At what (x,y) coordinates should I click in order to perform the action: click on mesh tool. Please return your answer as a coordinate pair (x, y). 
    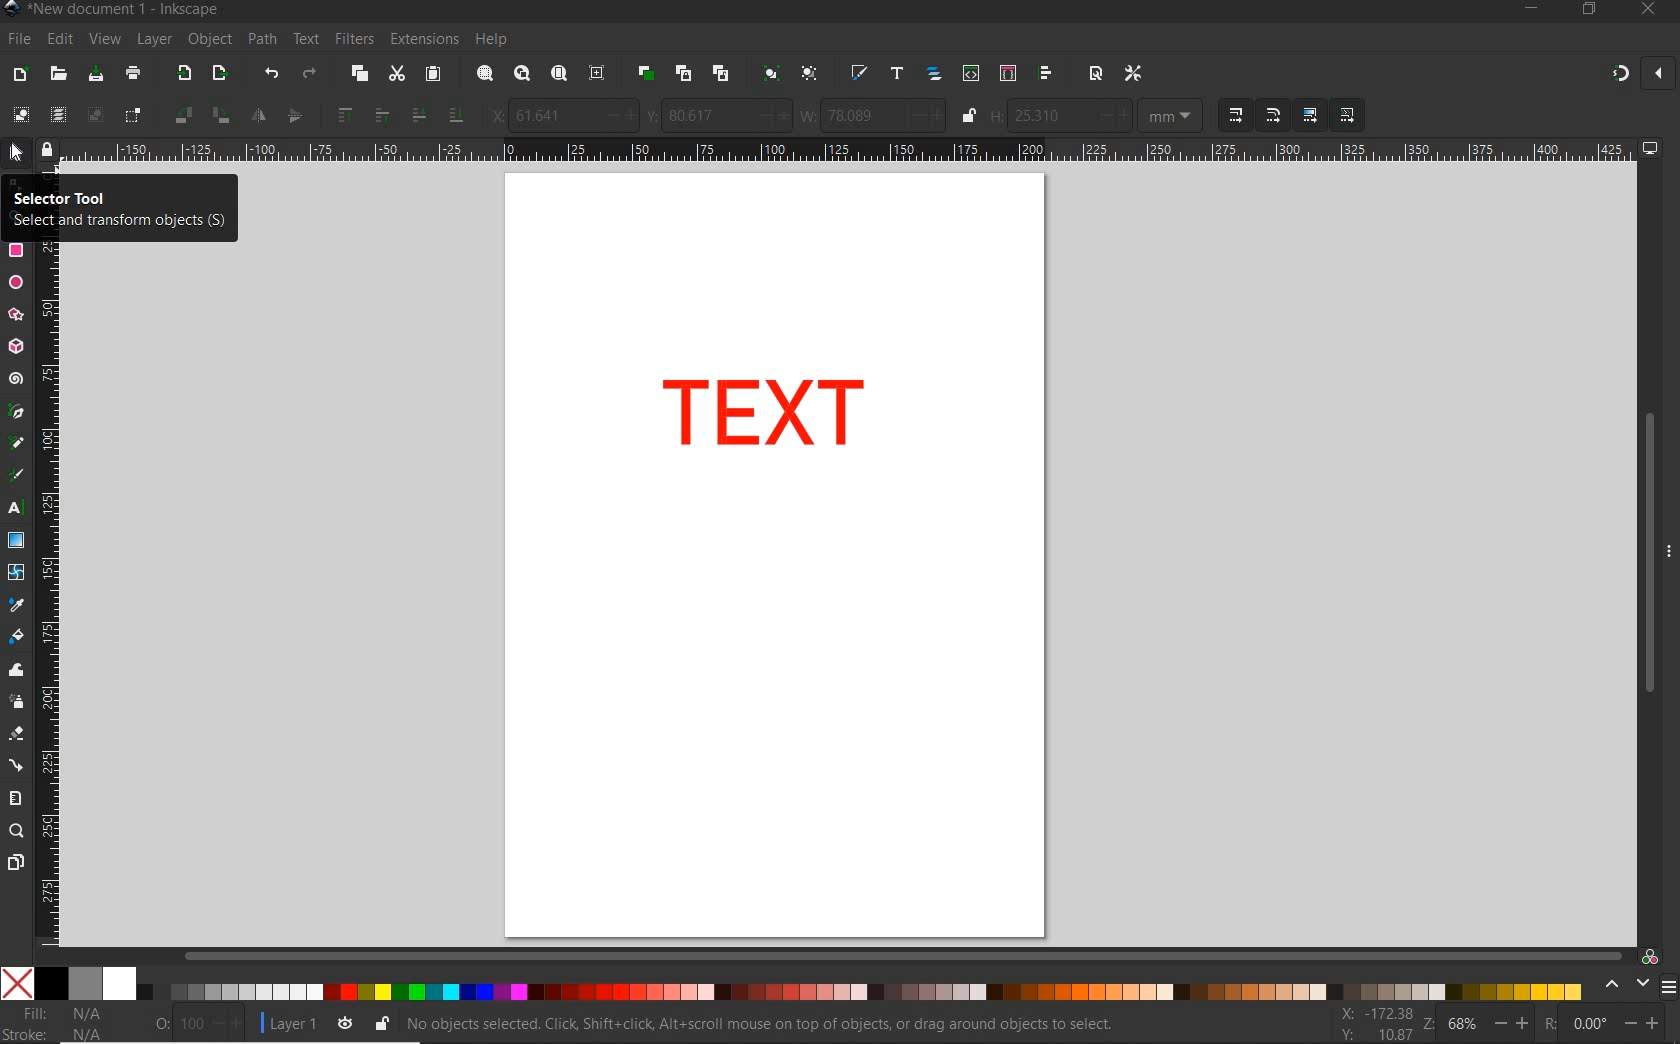
    Looking at the image, I should click on (17, 575).